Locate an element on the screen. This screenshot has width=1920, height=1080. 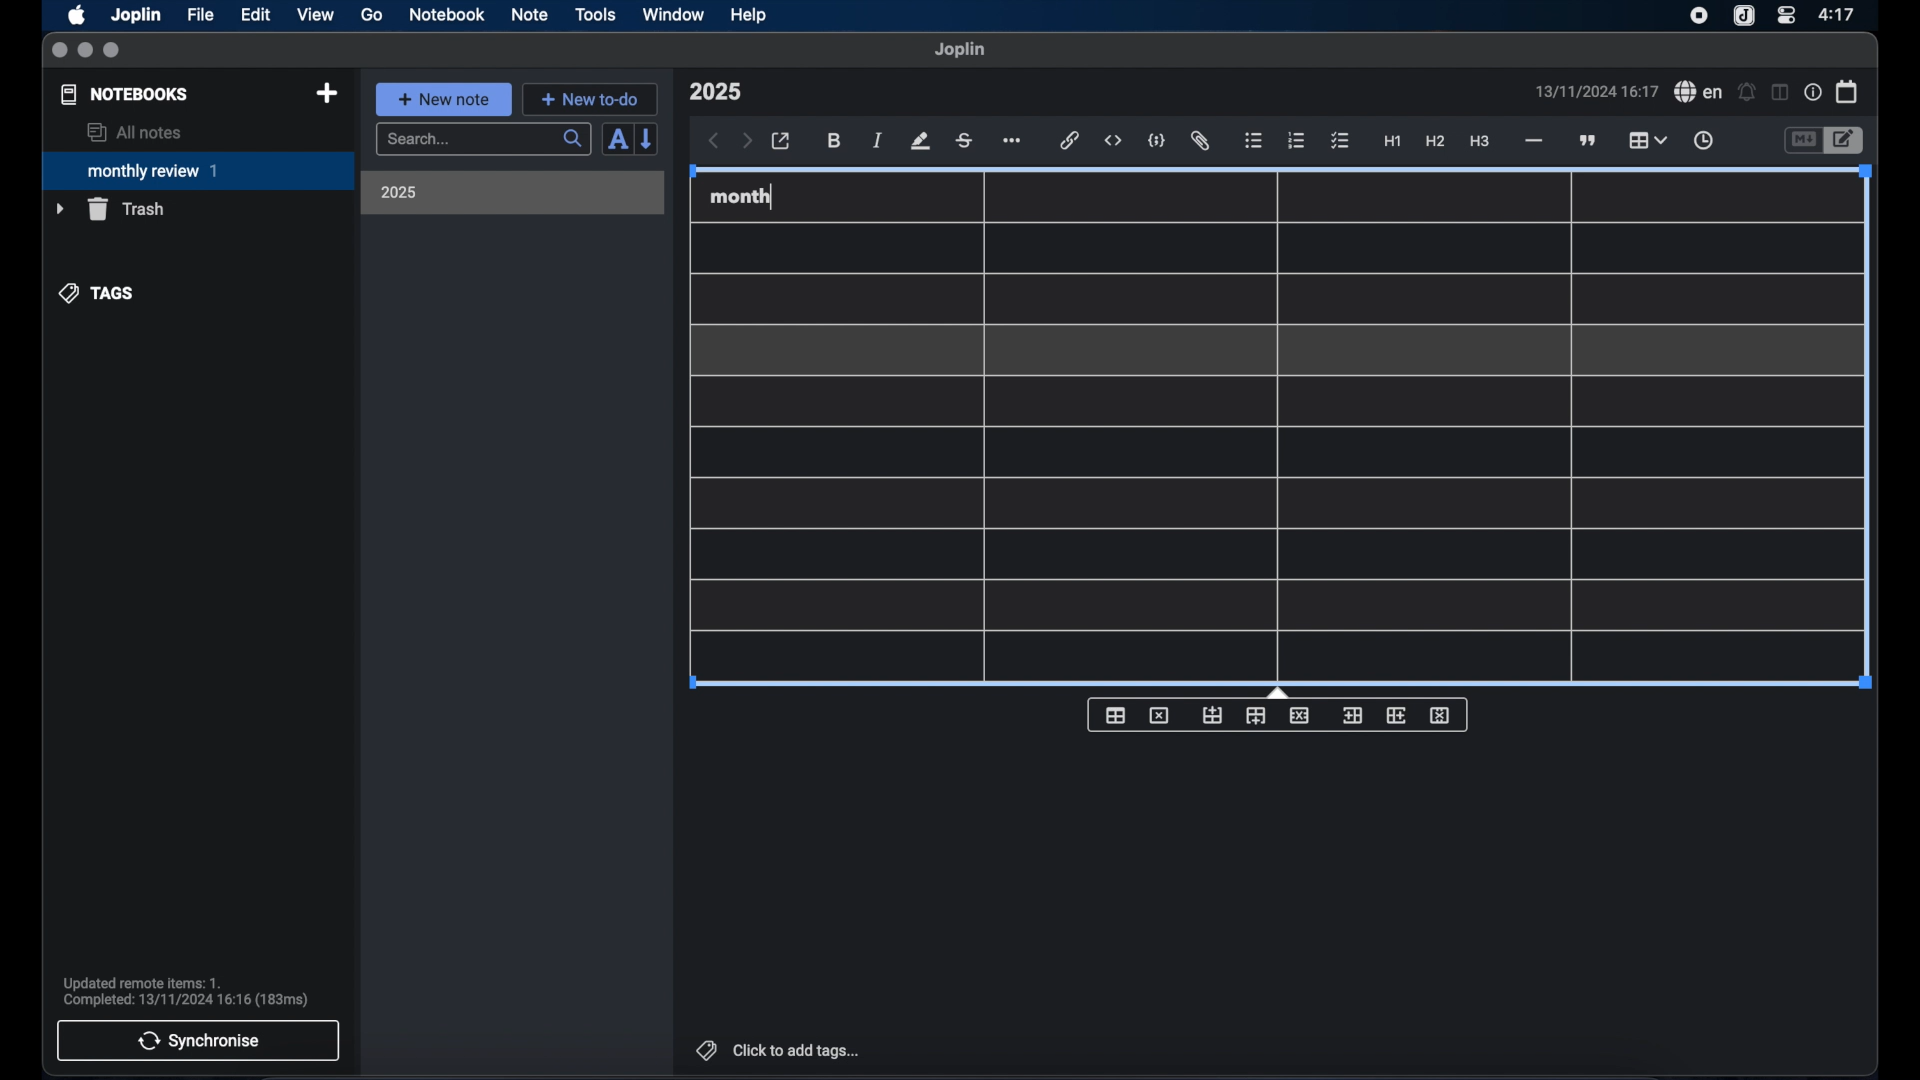
Joplin is located at coordinates (138, 16).